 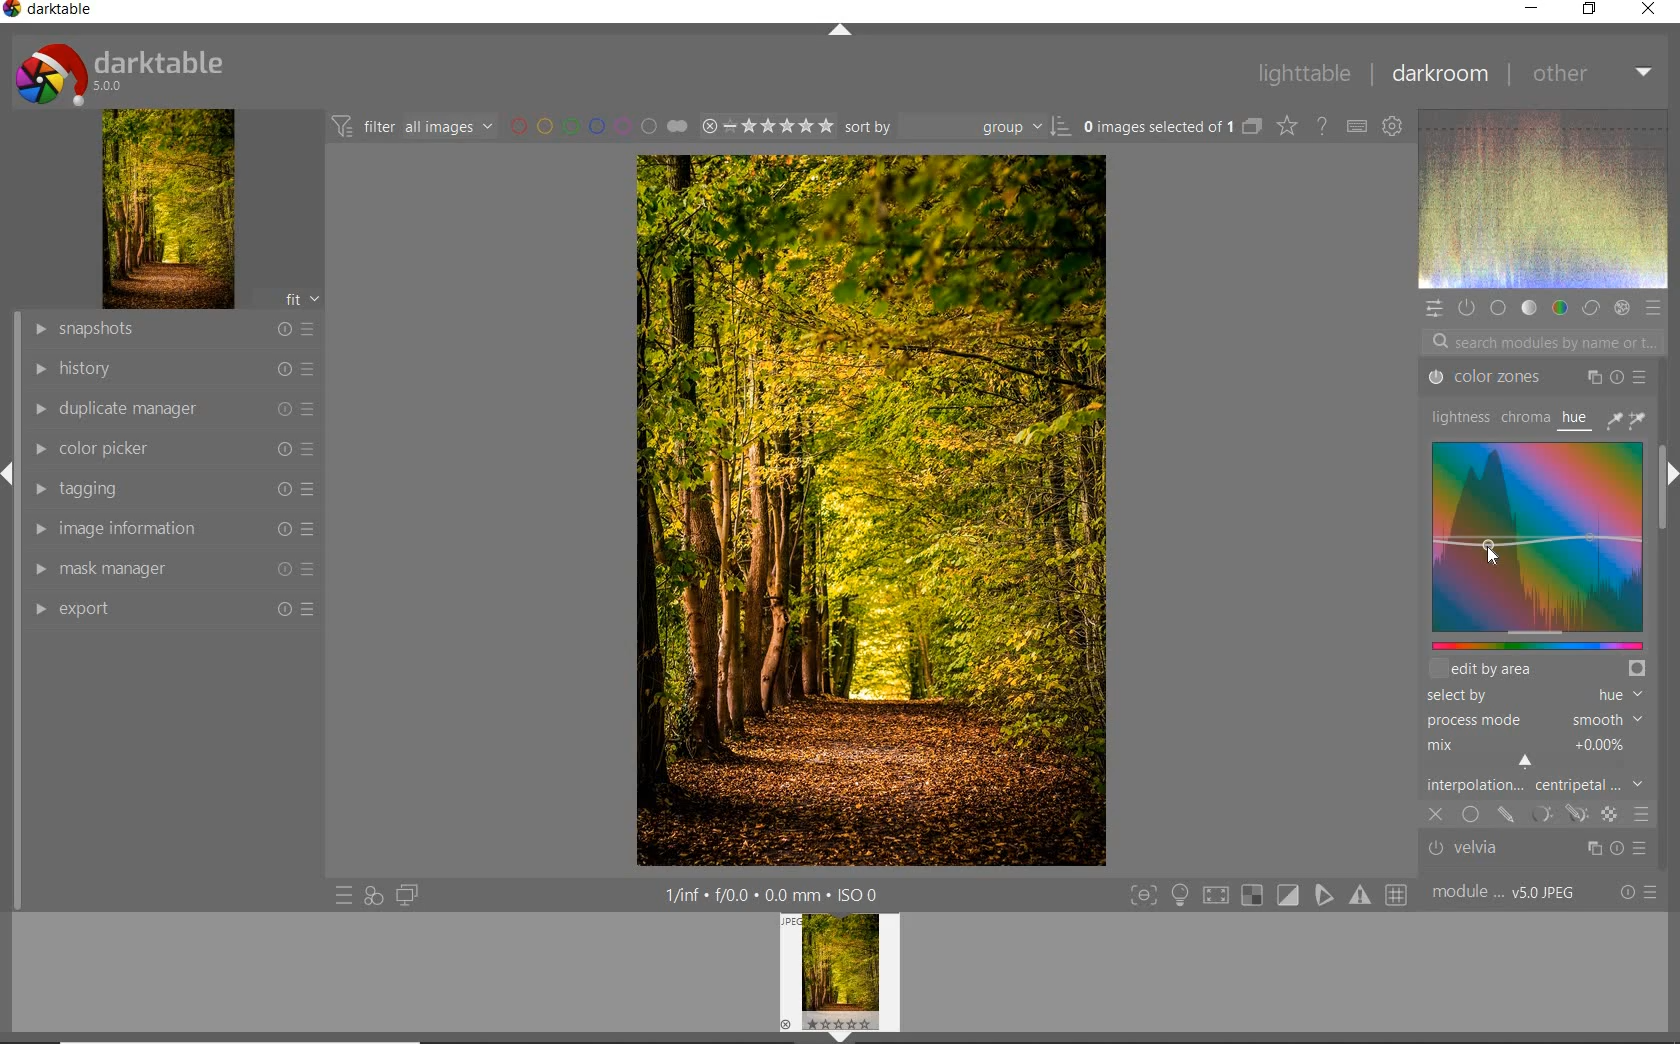 What do you see at coordinates (1541, 850) in the screenshot?
I see `velvia` at bounding box center [1541, 850].